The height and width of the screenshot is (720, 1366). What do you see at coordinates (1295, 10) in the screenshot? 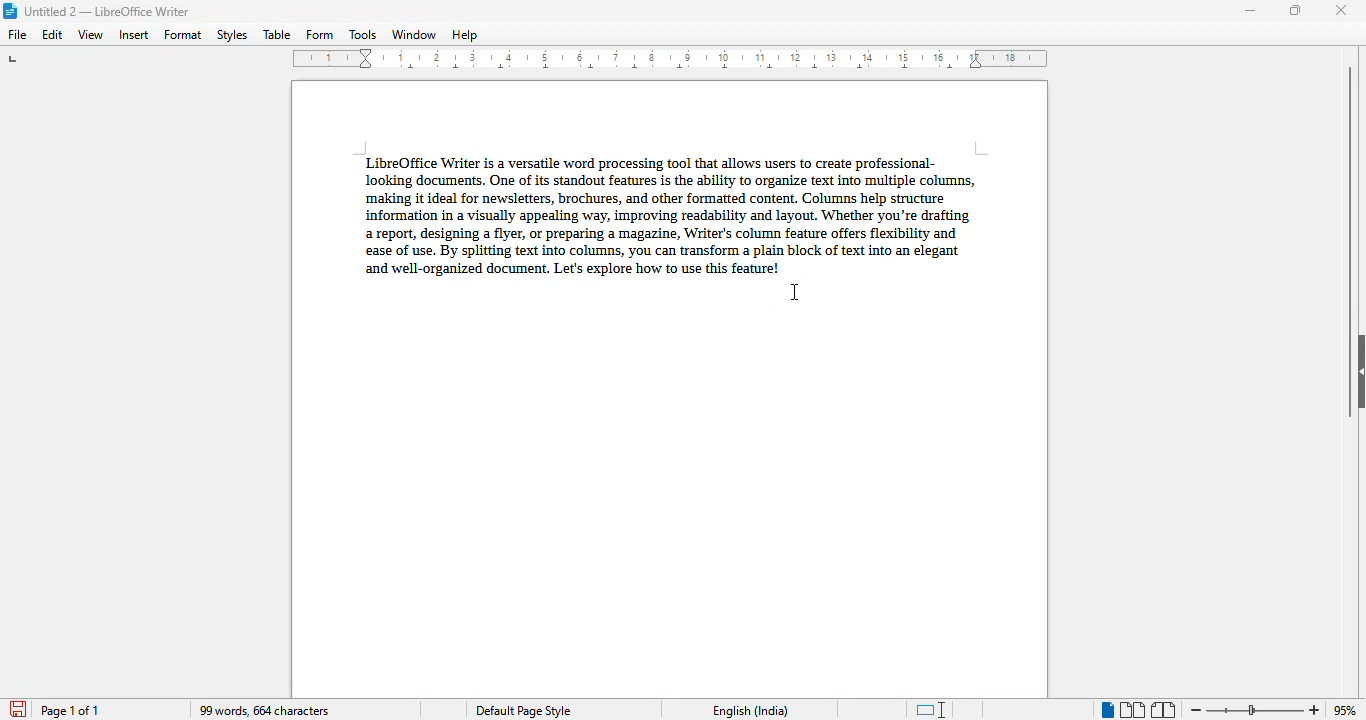
I see `maximize` at bounding box center [1295, 10].